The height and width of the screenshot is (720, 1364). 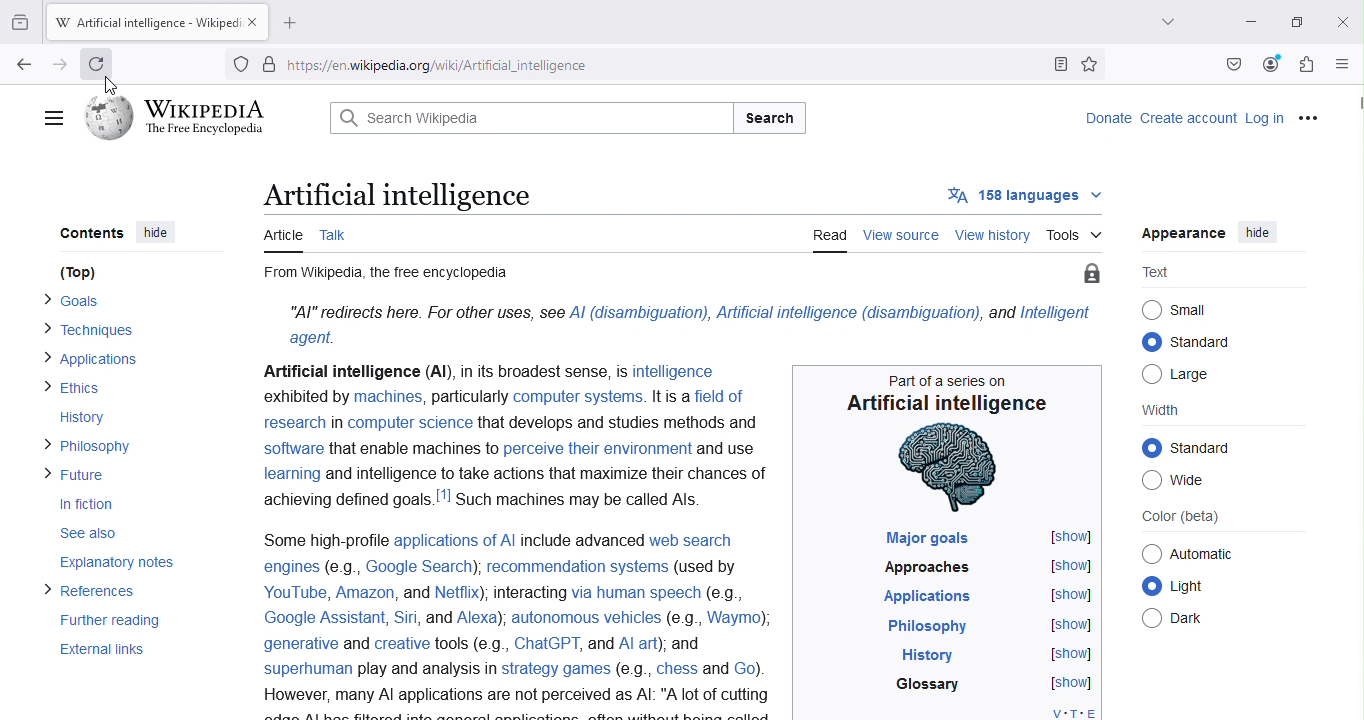 What do you see at coordinates (581, 399) in the screenshot?
I see `computer systems.` at bounding box center [581, 399].